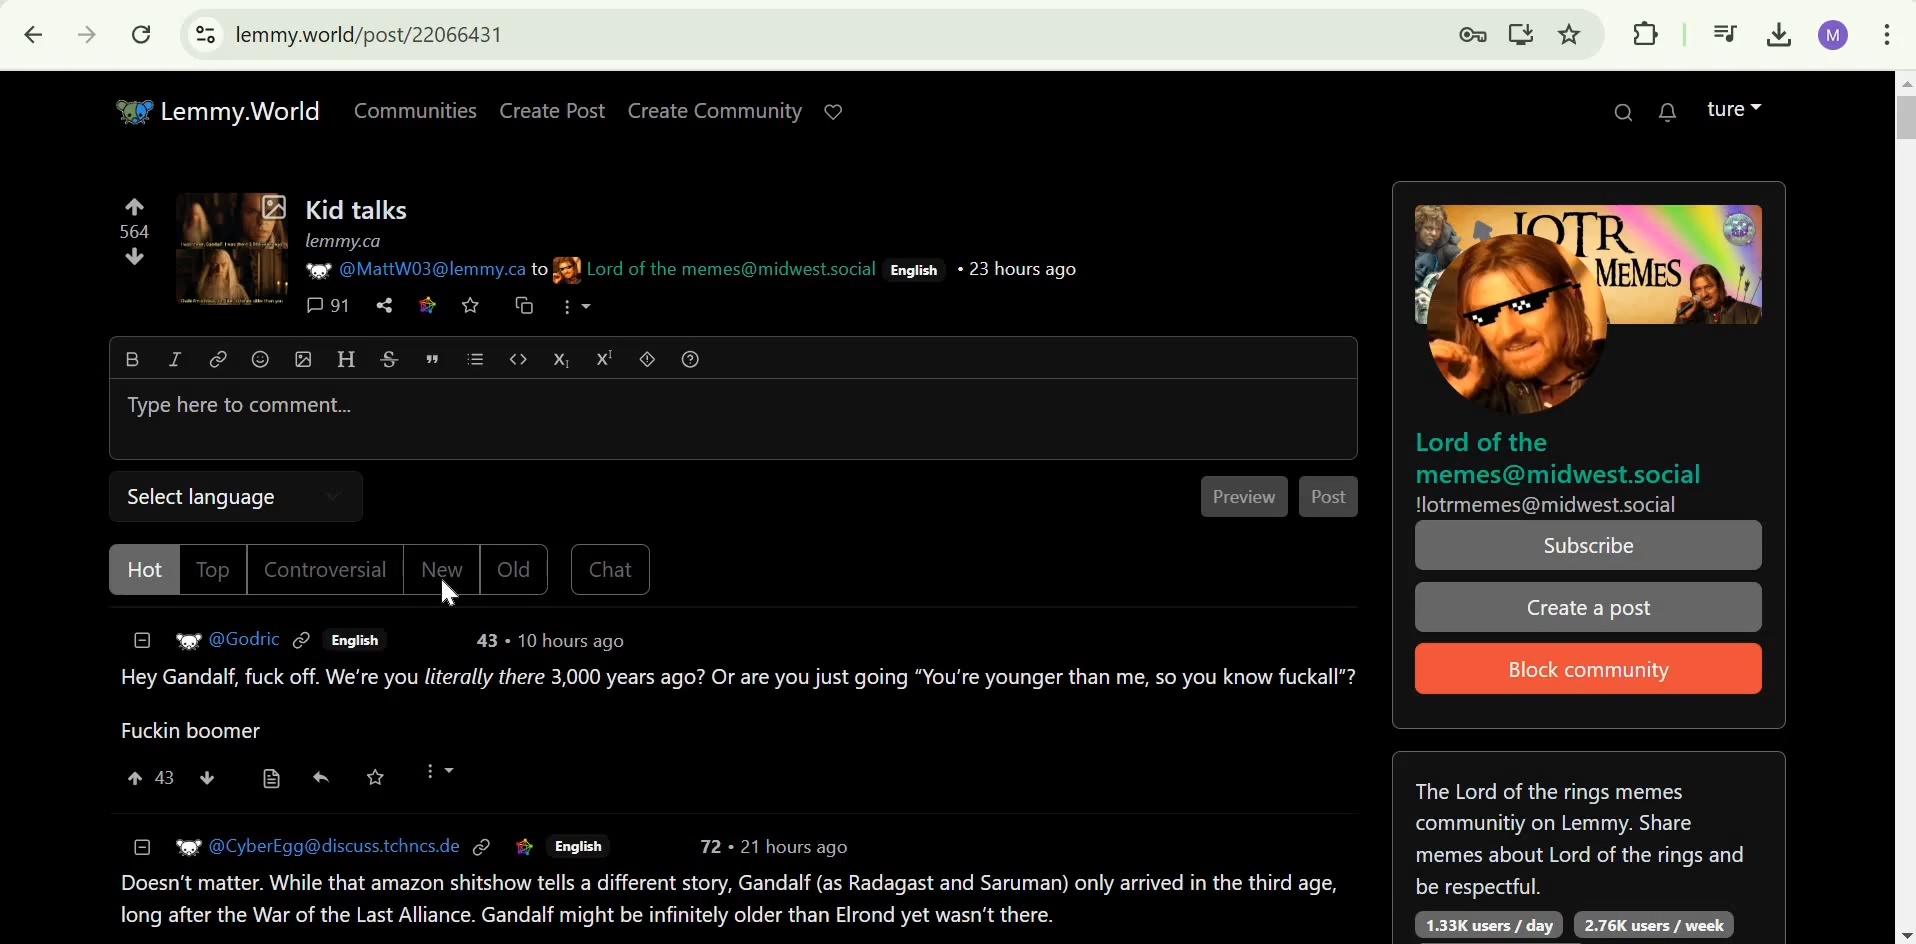  What do you see at coordinates (136, 231) in the screenshot?
I see `points` at bounding box center [136, 231].